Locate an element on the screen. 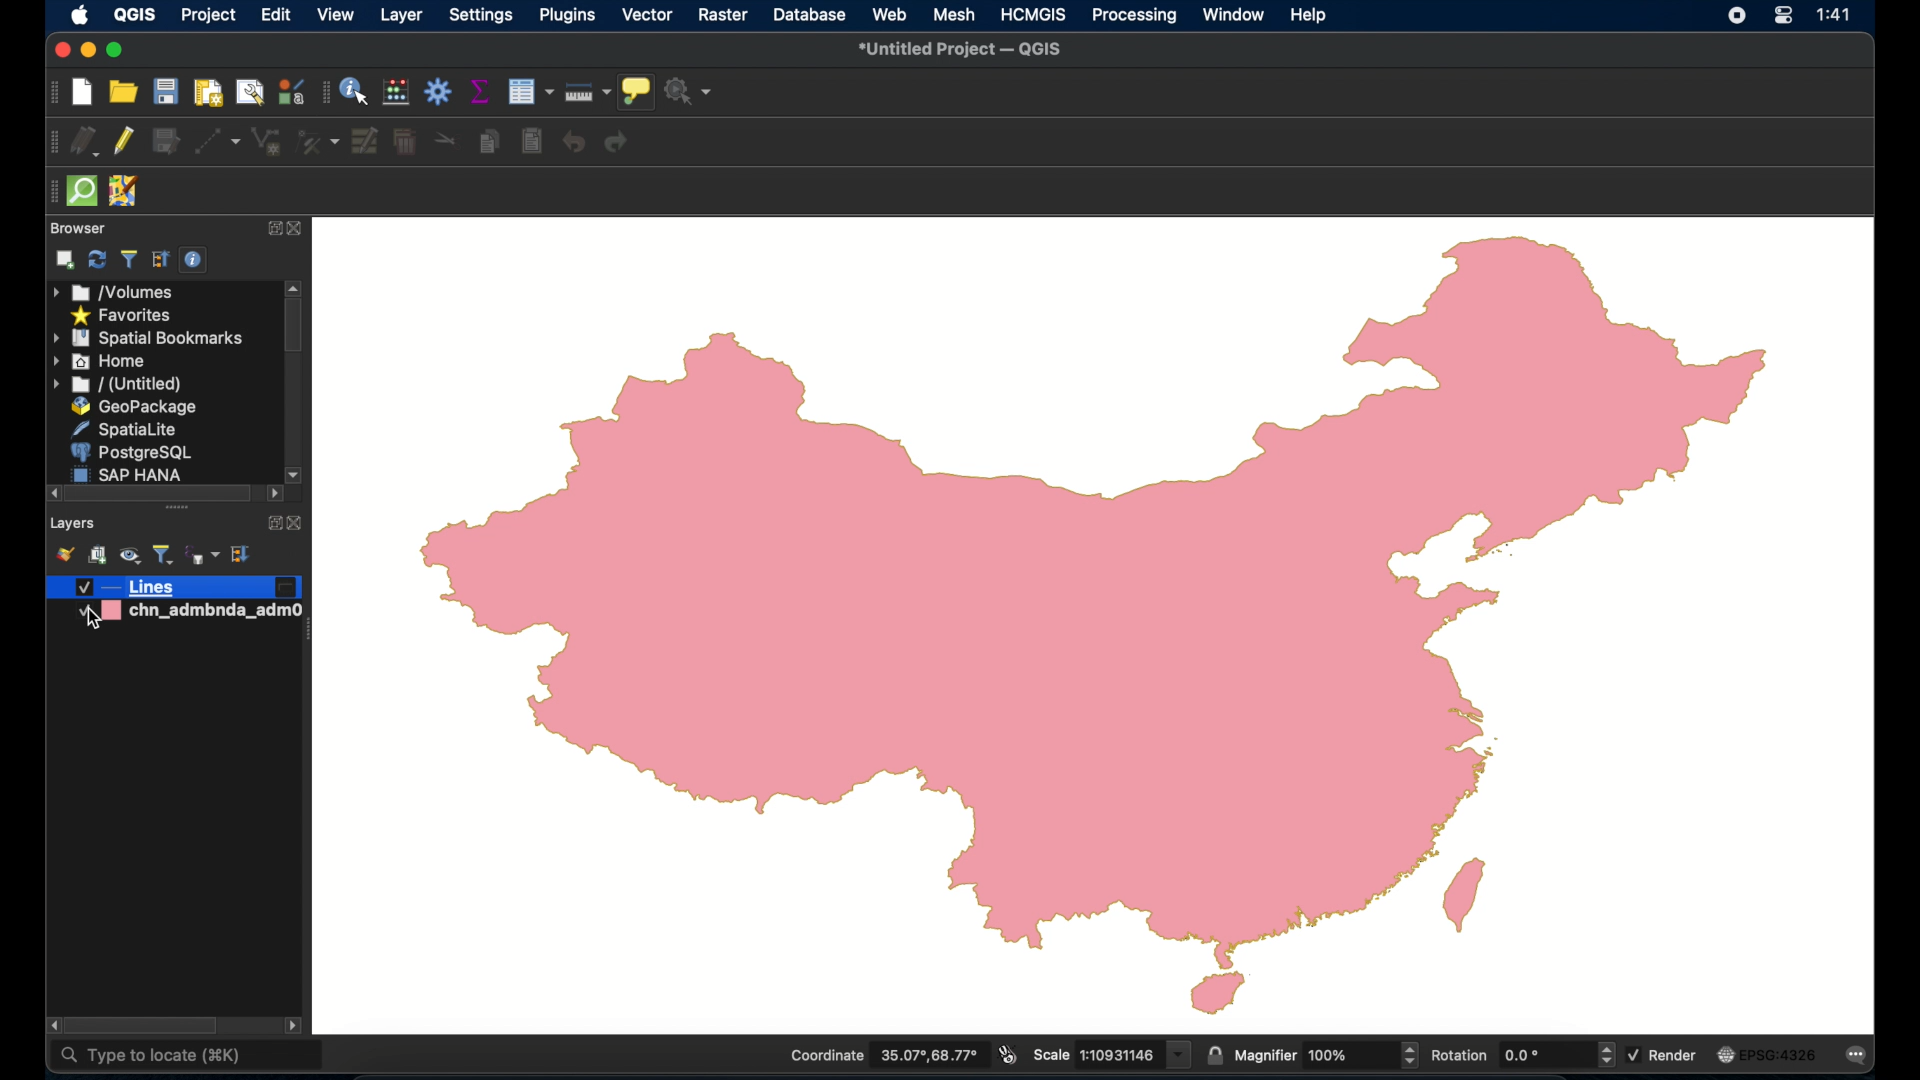  QGIS is located at coordinates (133, 15).